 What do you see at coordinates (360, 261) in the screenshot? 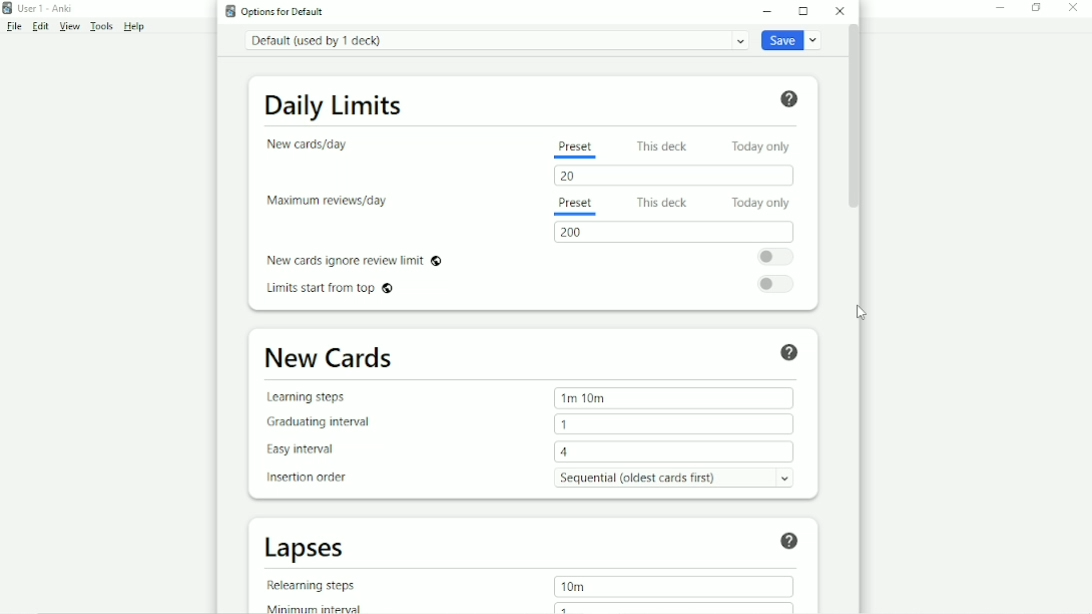
I see `New cards ignore review limit` at bounding box center [360, 261].